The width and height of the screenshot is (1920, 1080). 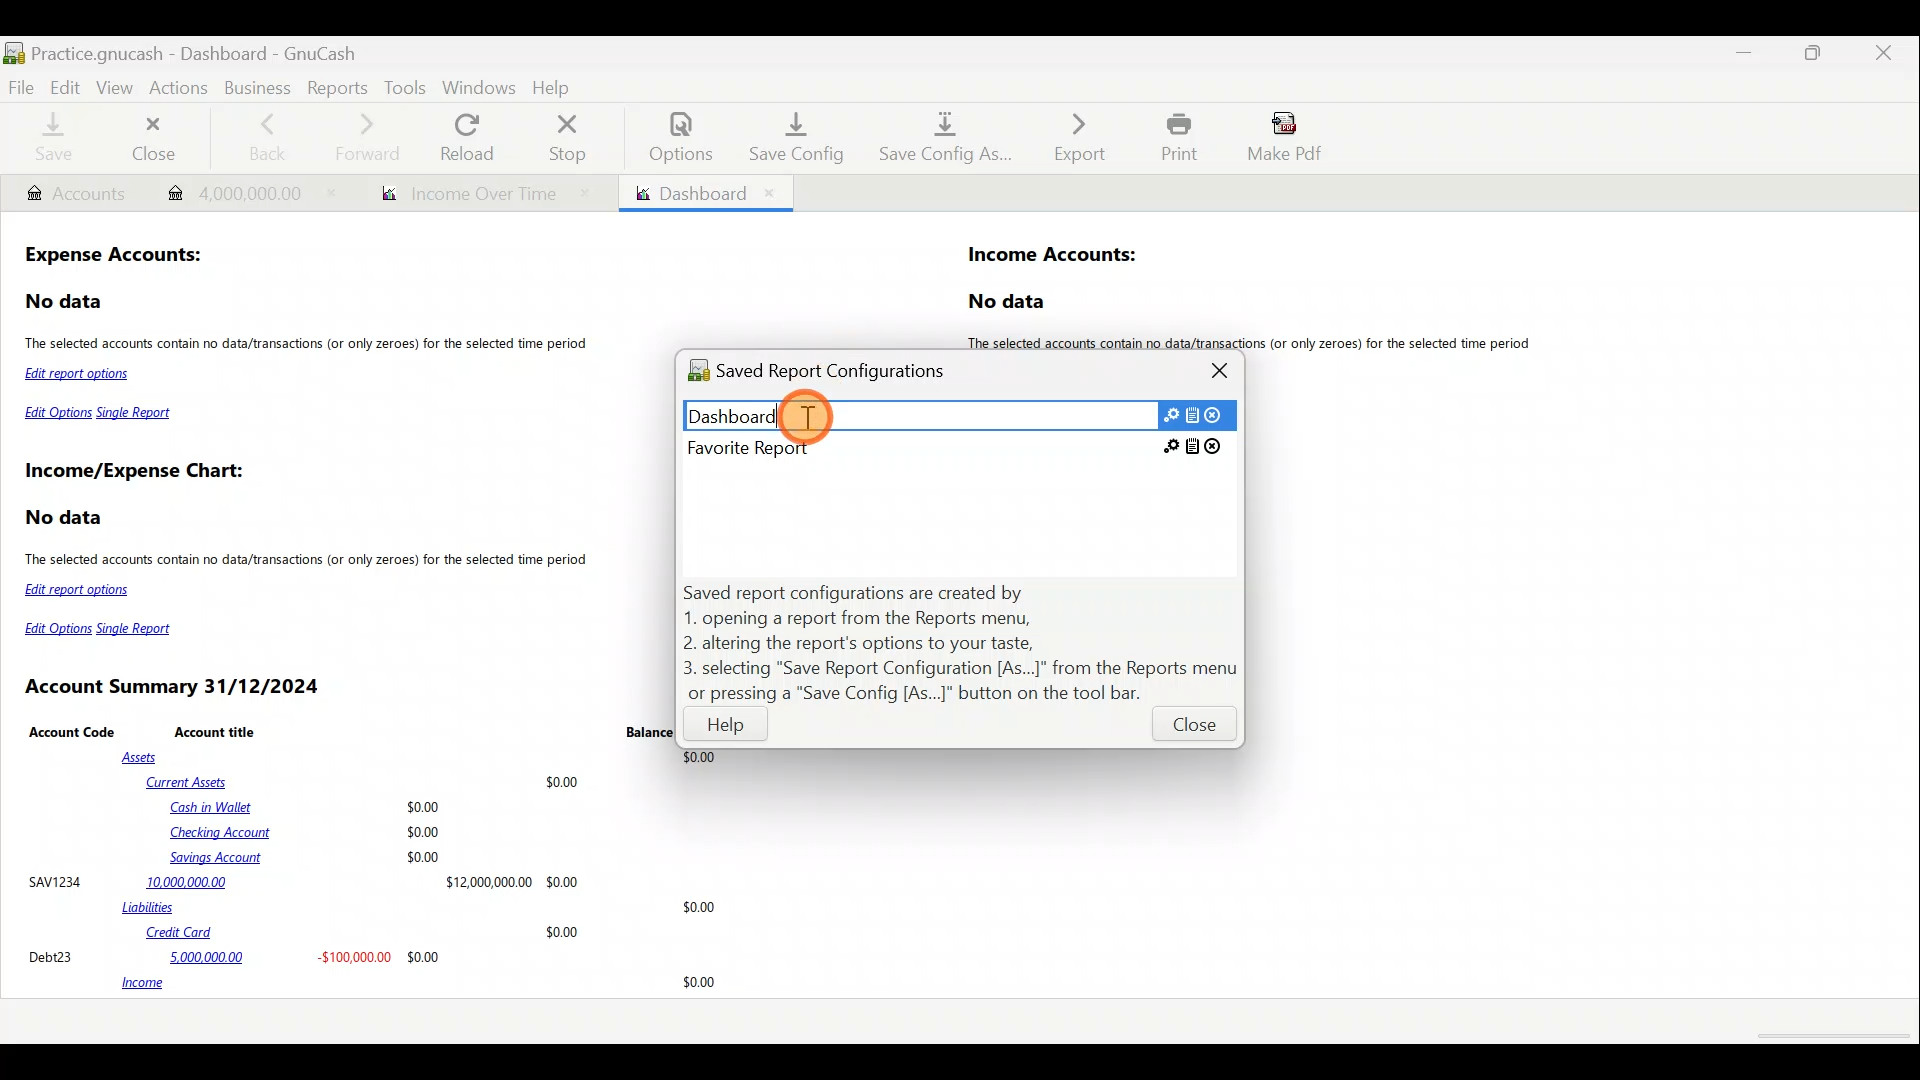 I want to click on Print, so click(x=1174, y=137).